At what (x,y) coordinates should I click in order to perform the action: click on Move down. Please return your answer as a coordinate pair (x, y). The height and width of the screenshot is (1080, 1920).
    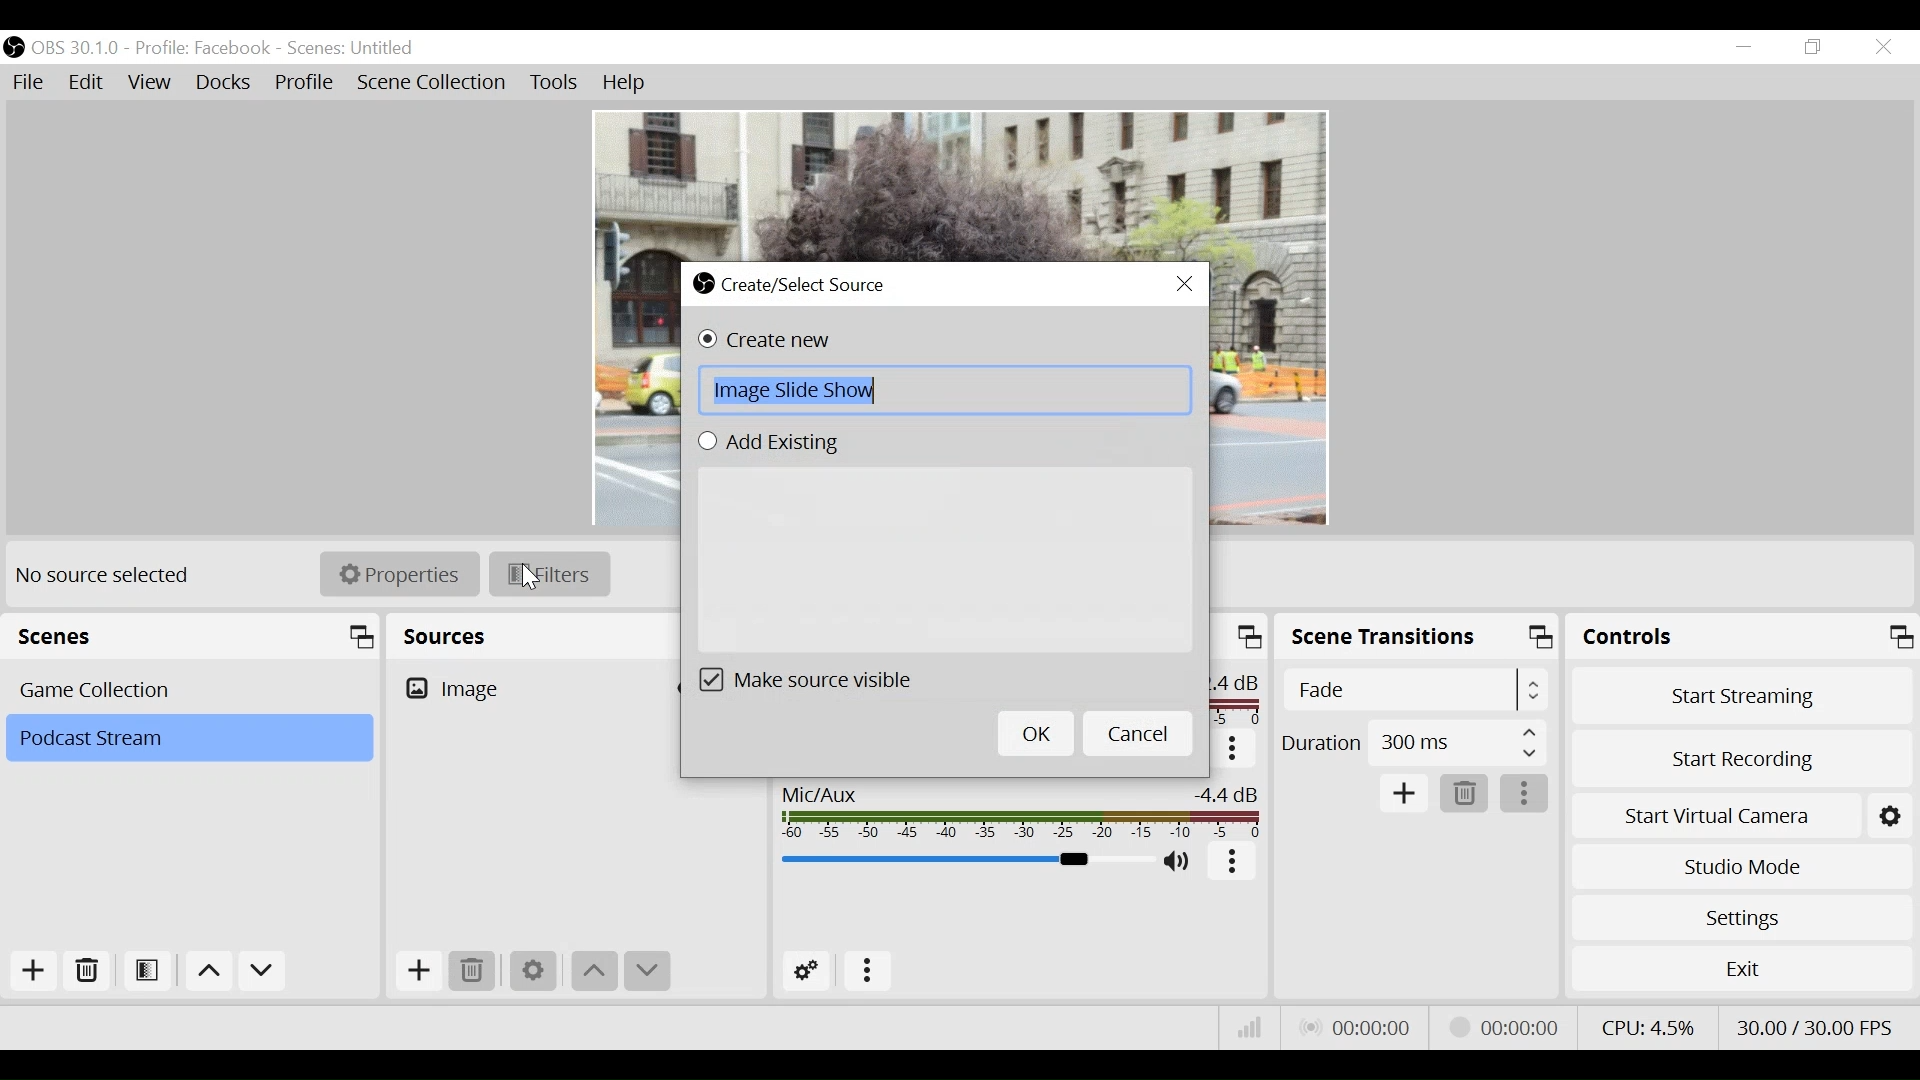
    Looking at the image, I should click on (646, 973).